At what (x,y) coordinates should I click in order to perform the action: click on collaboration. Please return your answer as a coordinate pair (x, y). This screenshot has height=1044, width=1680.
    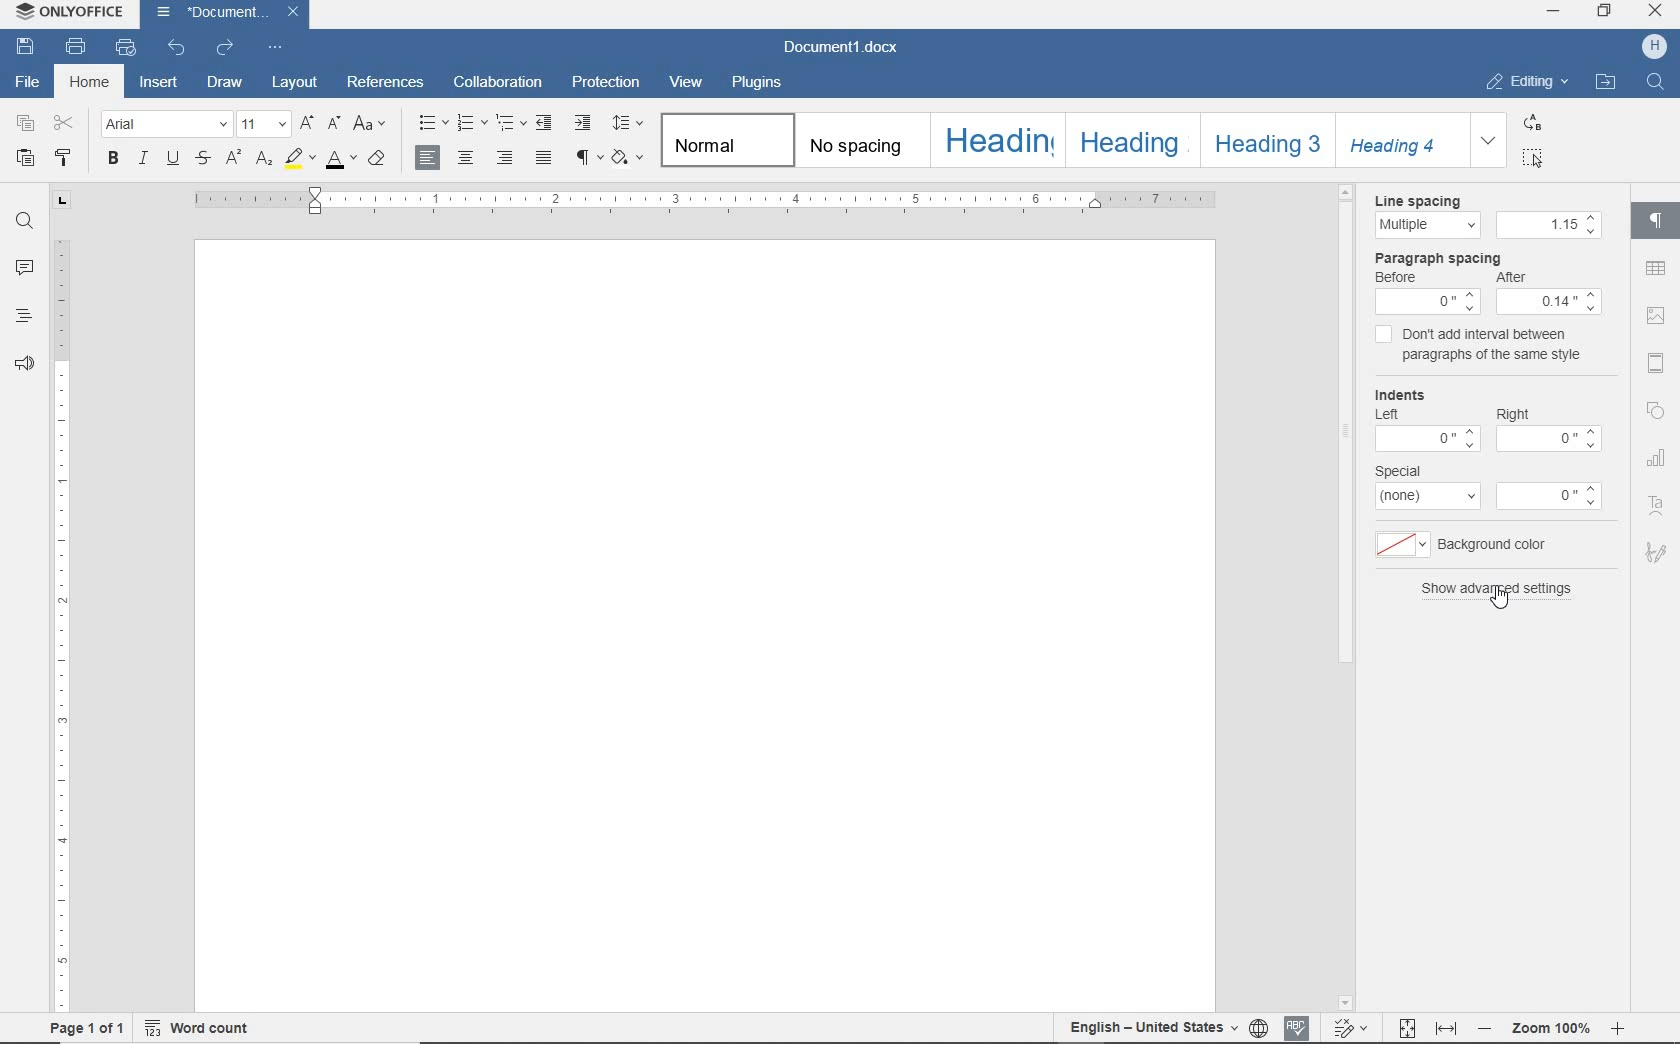
    Looking at the image, I should click on (501, 83).